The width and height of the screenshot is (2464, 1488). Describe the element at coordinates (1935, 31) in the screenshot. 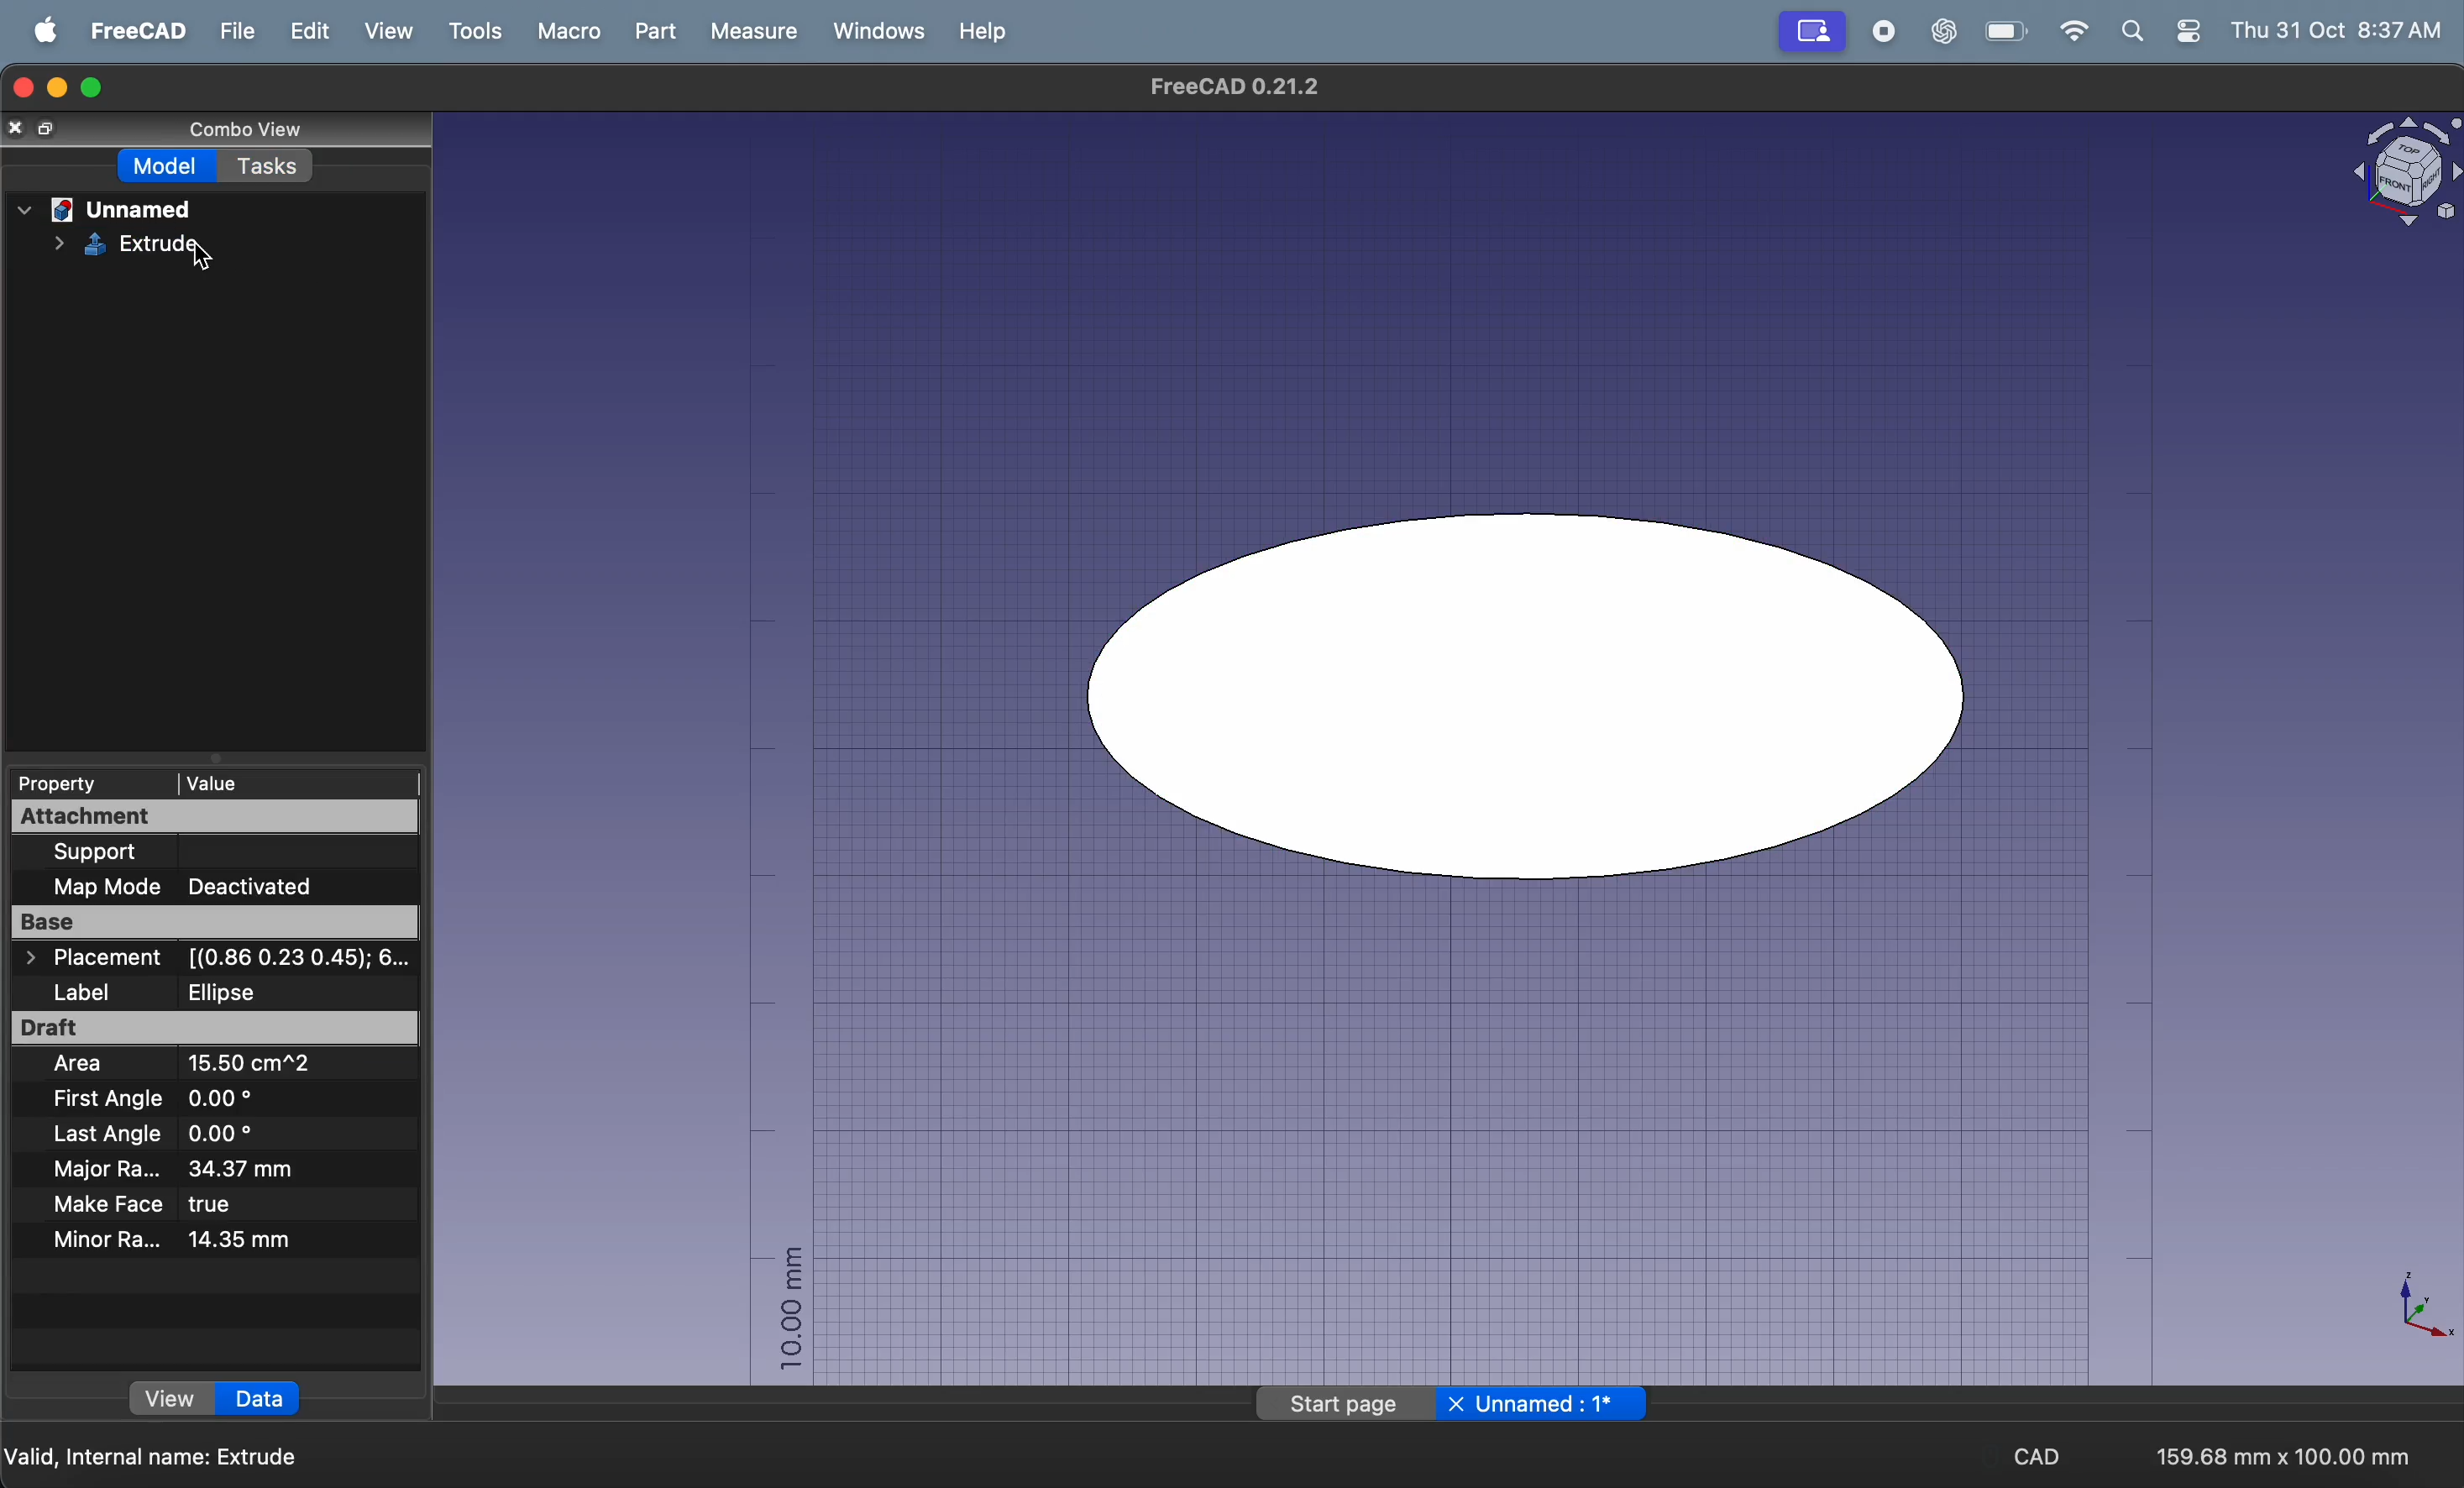

I see `chatgpt` at that location.